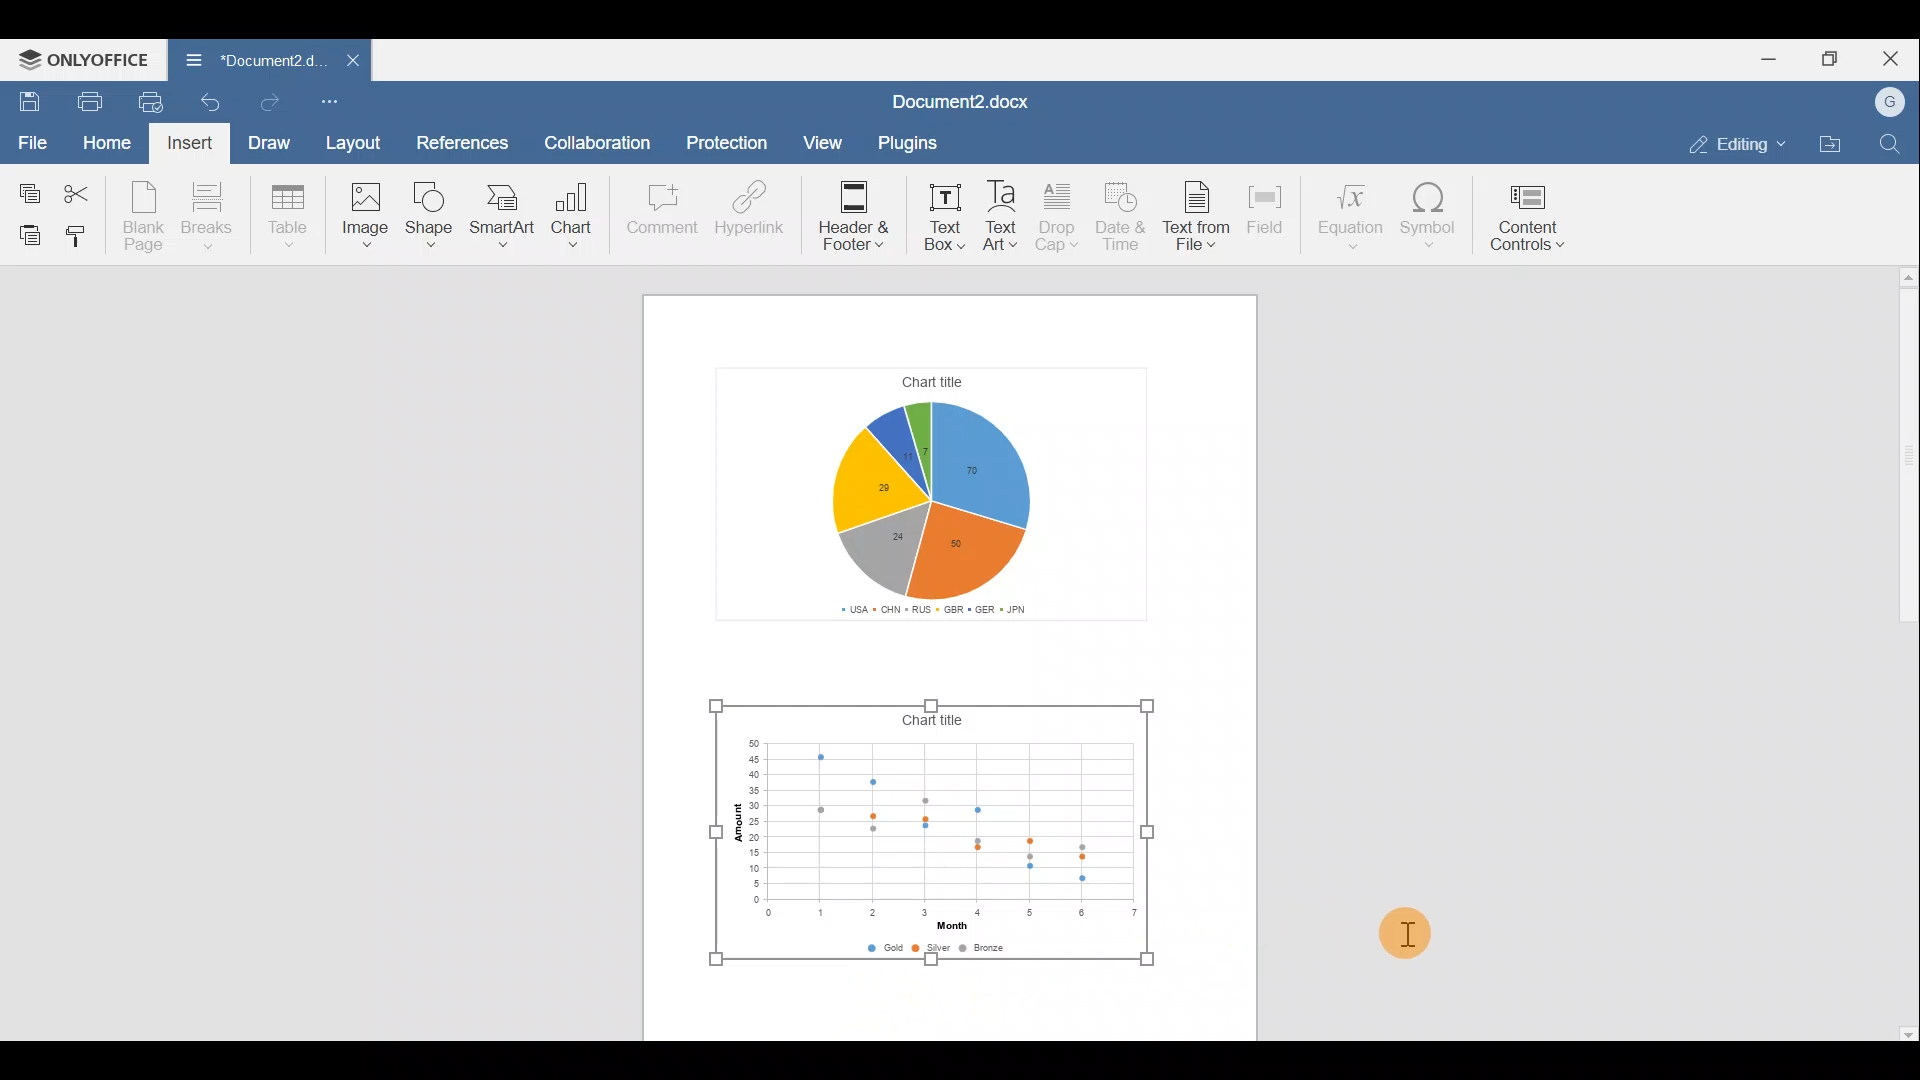 This screenshot has height=1080, width=1920. Describe the element at coordinates (728, 139) in the screenshot. I see `Protection` at that location.